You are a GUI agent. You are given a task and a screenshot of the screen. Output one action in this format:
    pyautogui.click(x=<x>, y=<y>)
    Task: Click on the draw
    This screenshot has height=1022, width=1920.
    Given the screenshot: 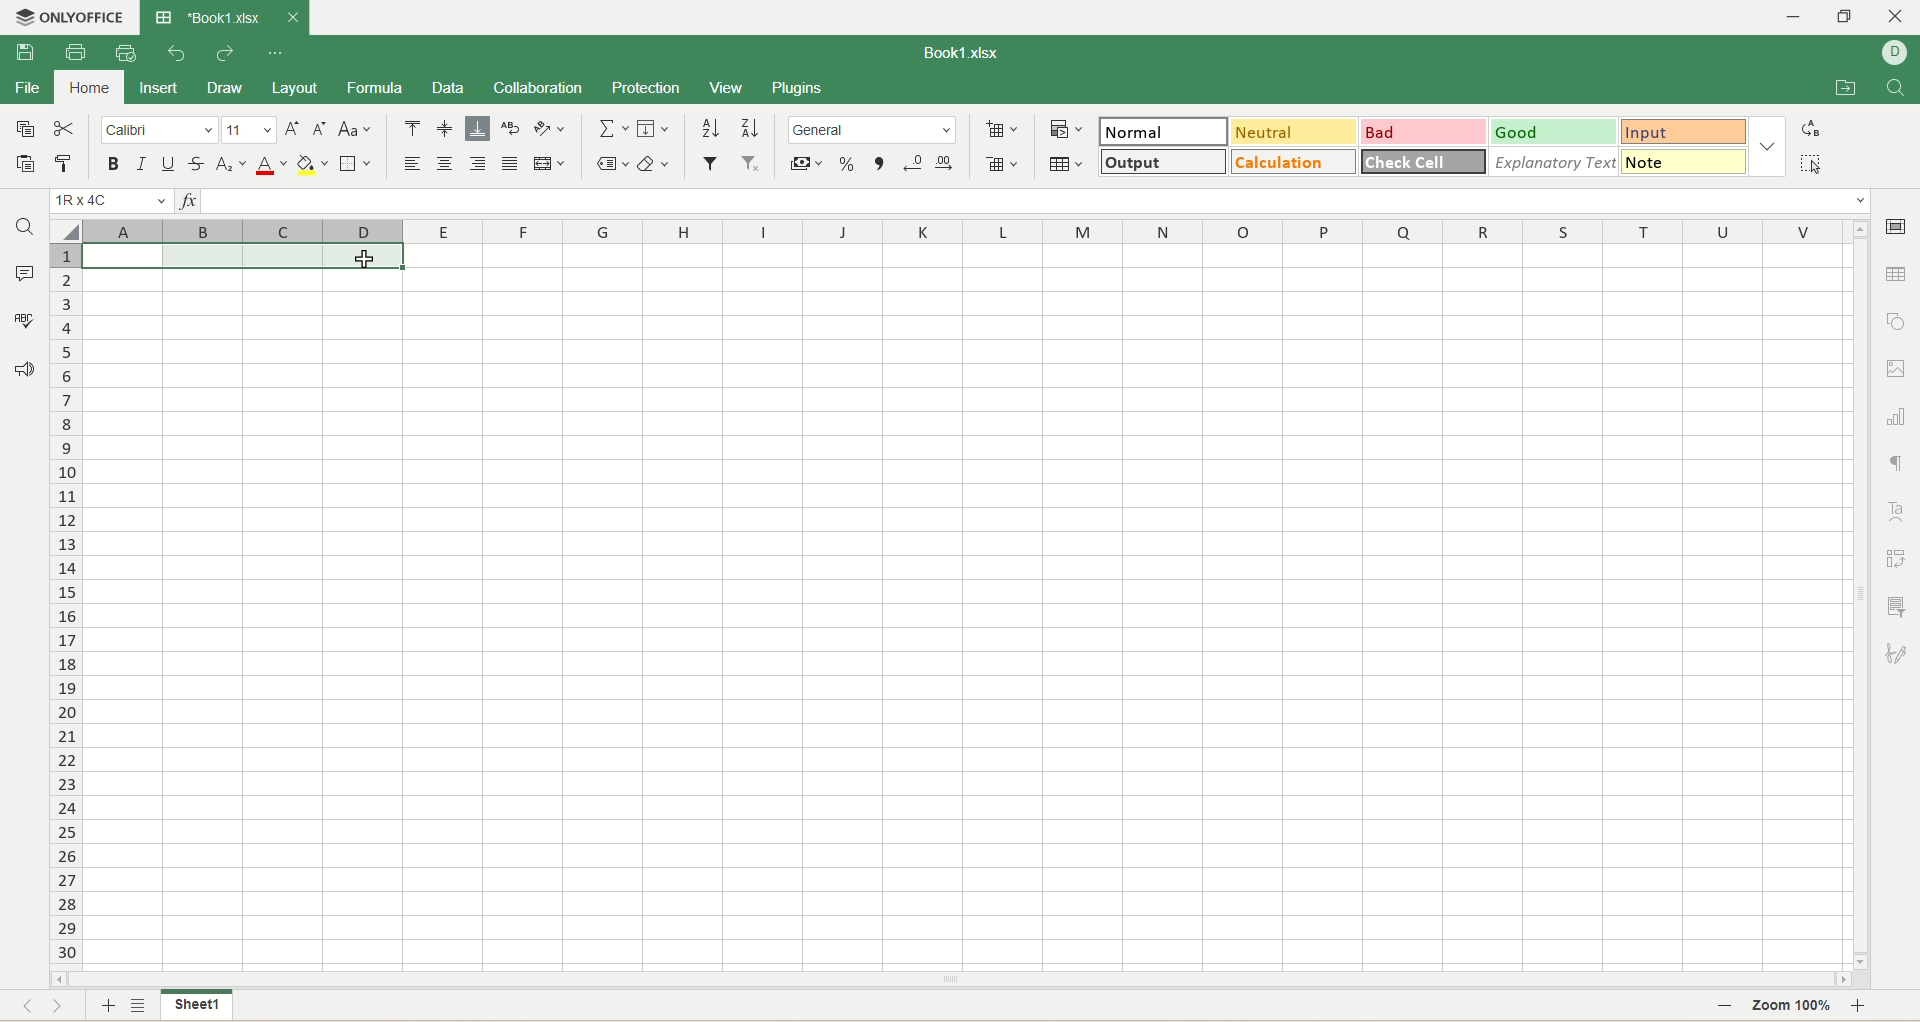 What is the action you would take?
    pyautogui.click(x=223, y=89)
    